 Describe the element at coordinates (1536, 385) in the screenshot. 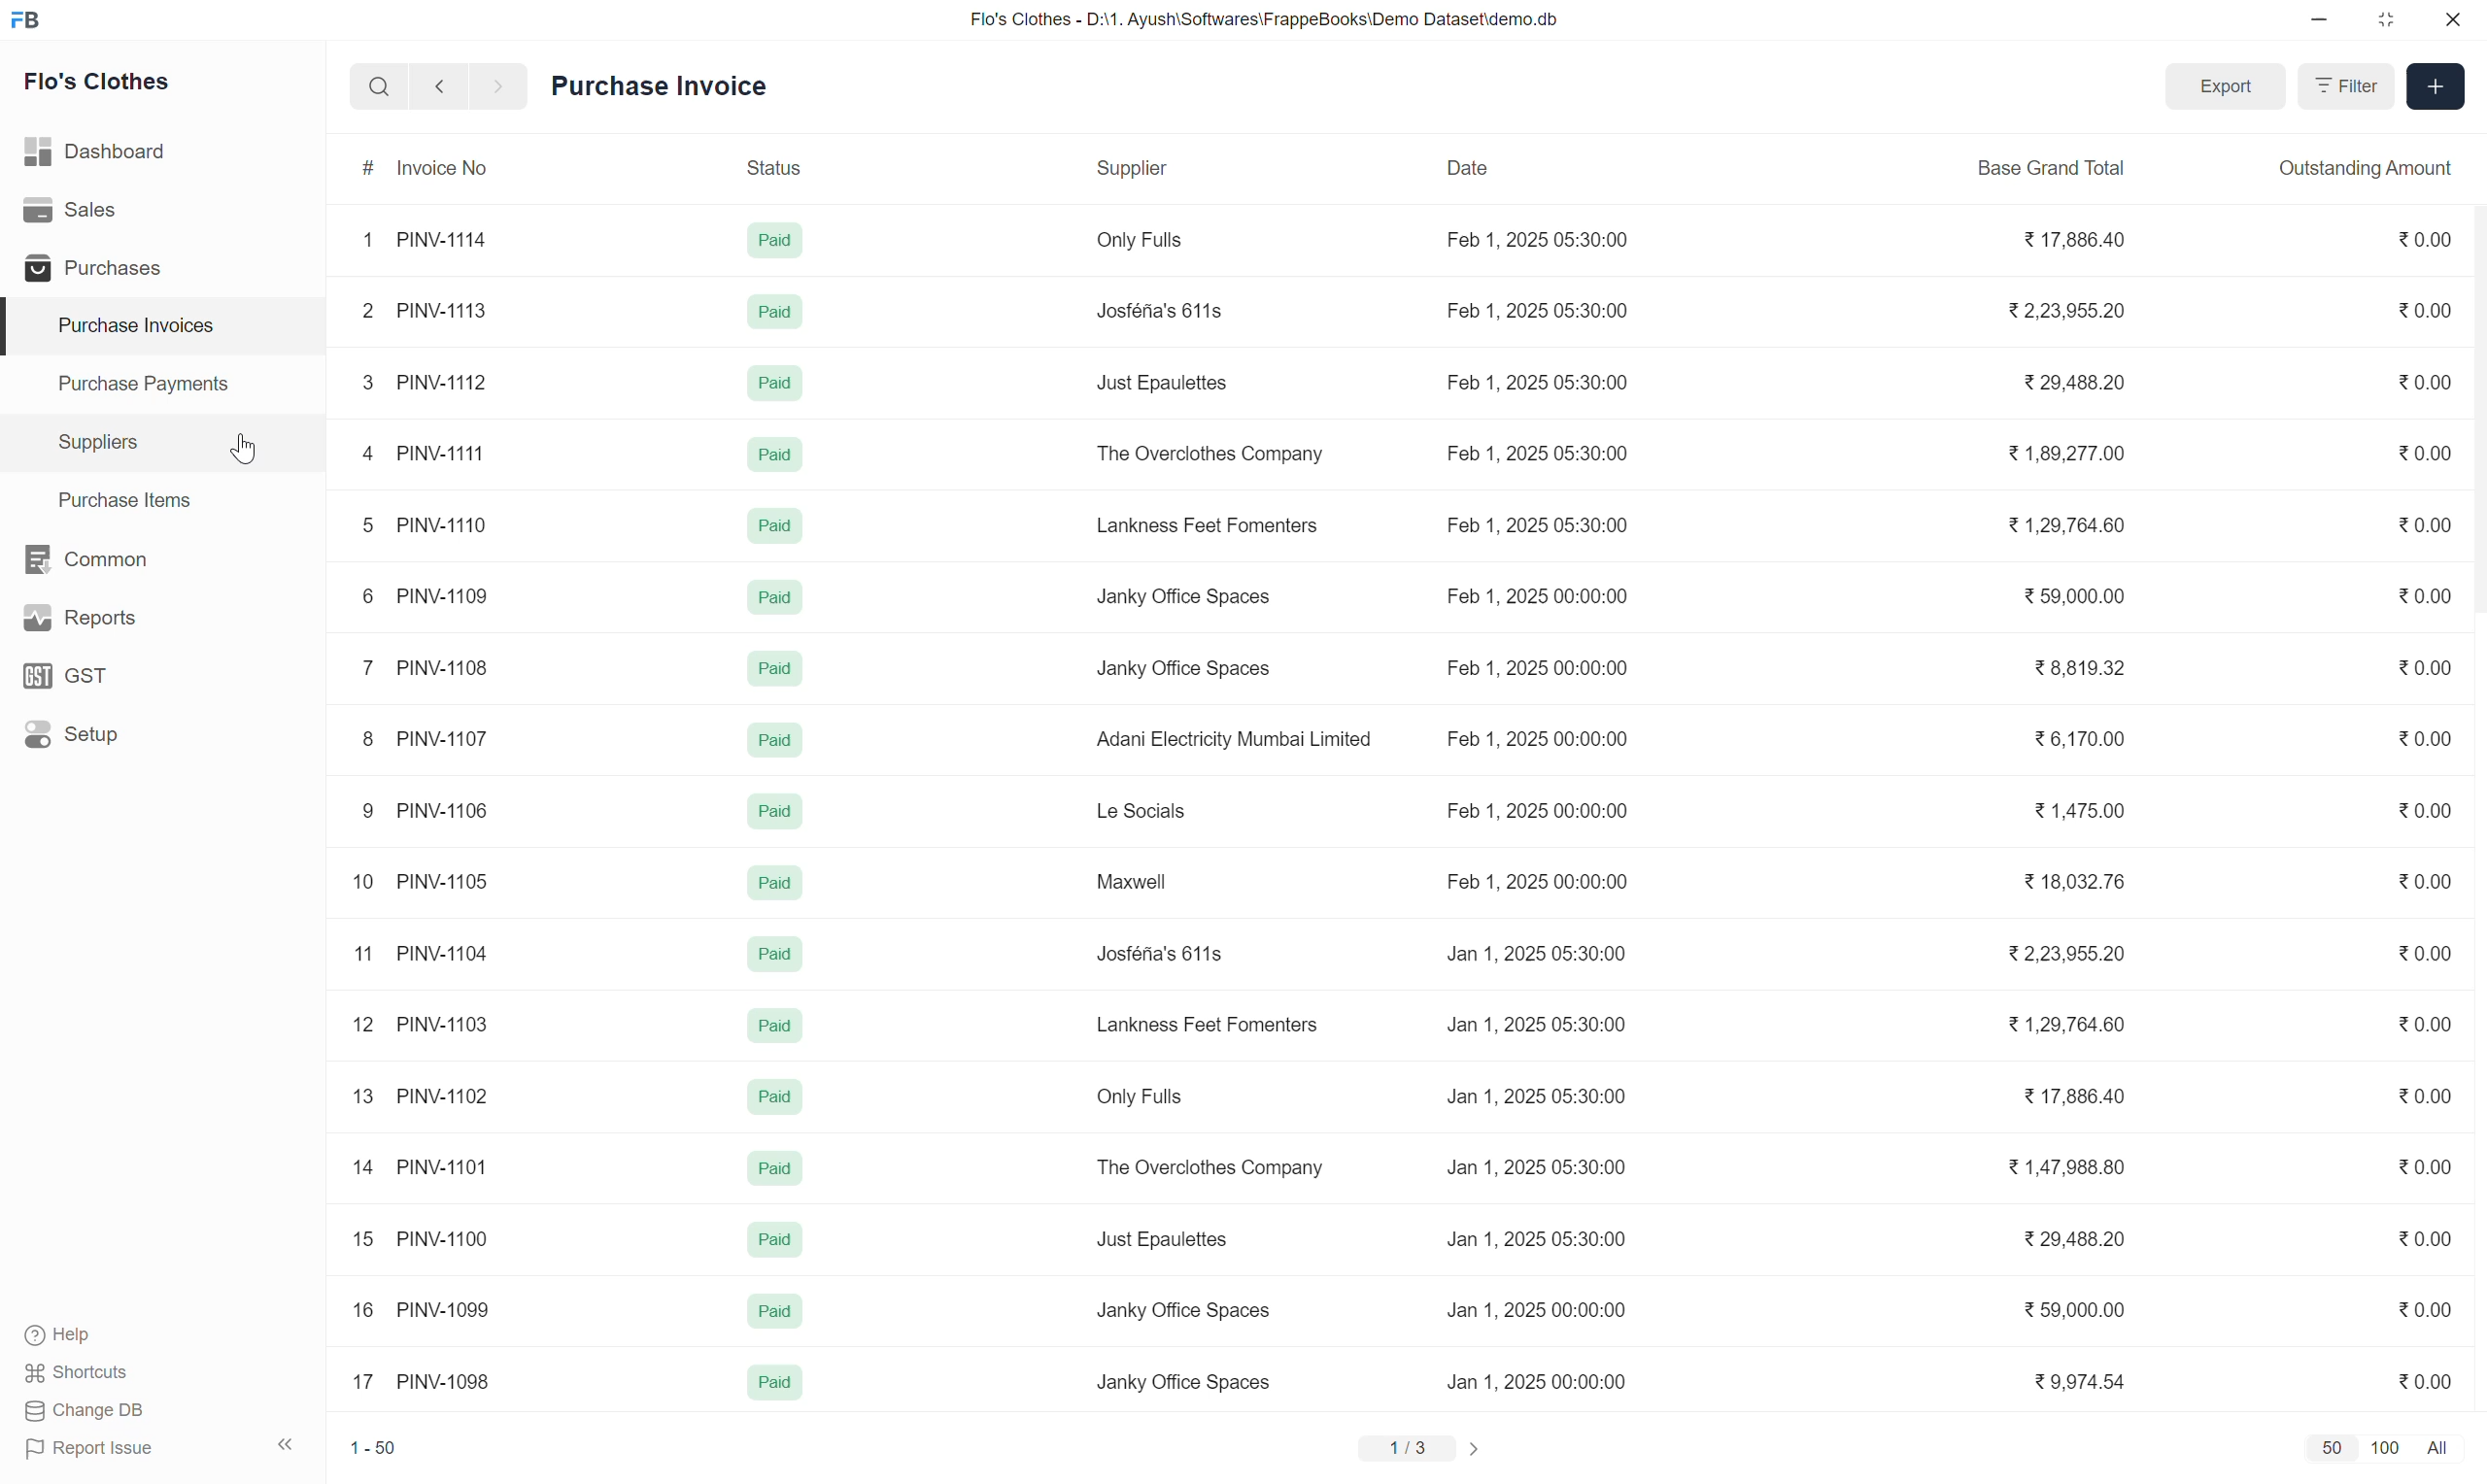

I see `Feb 1, 2025 05:30:00` at that location.